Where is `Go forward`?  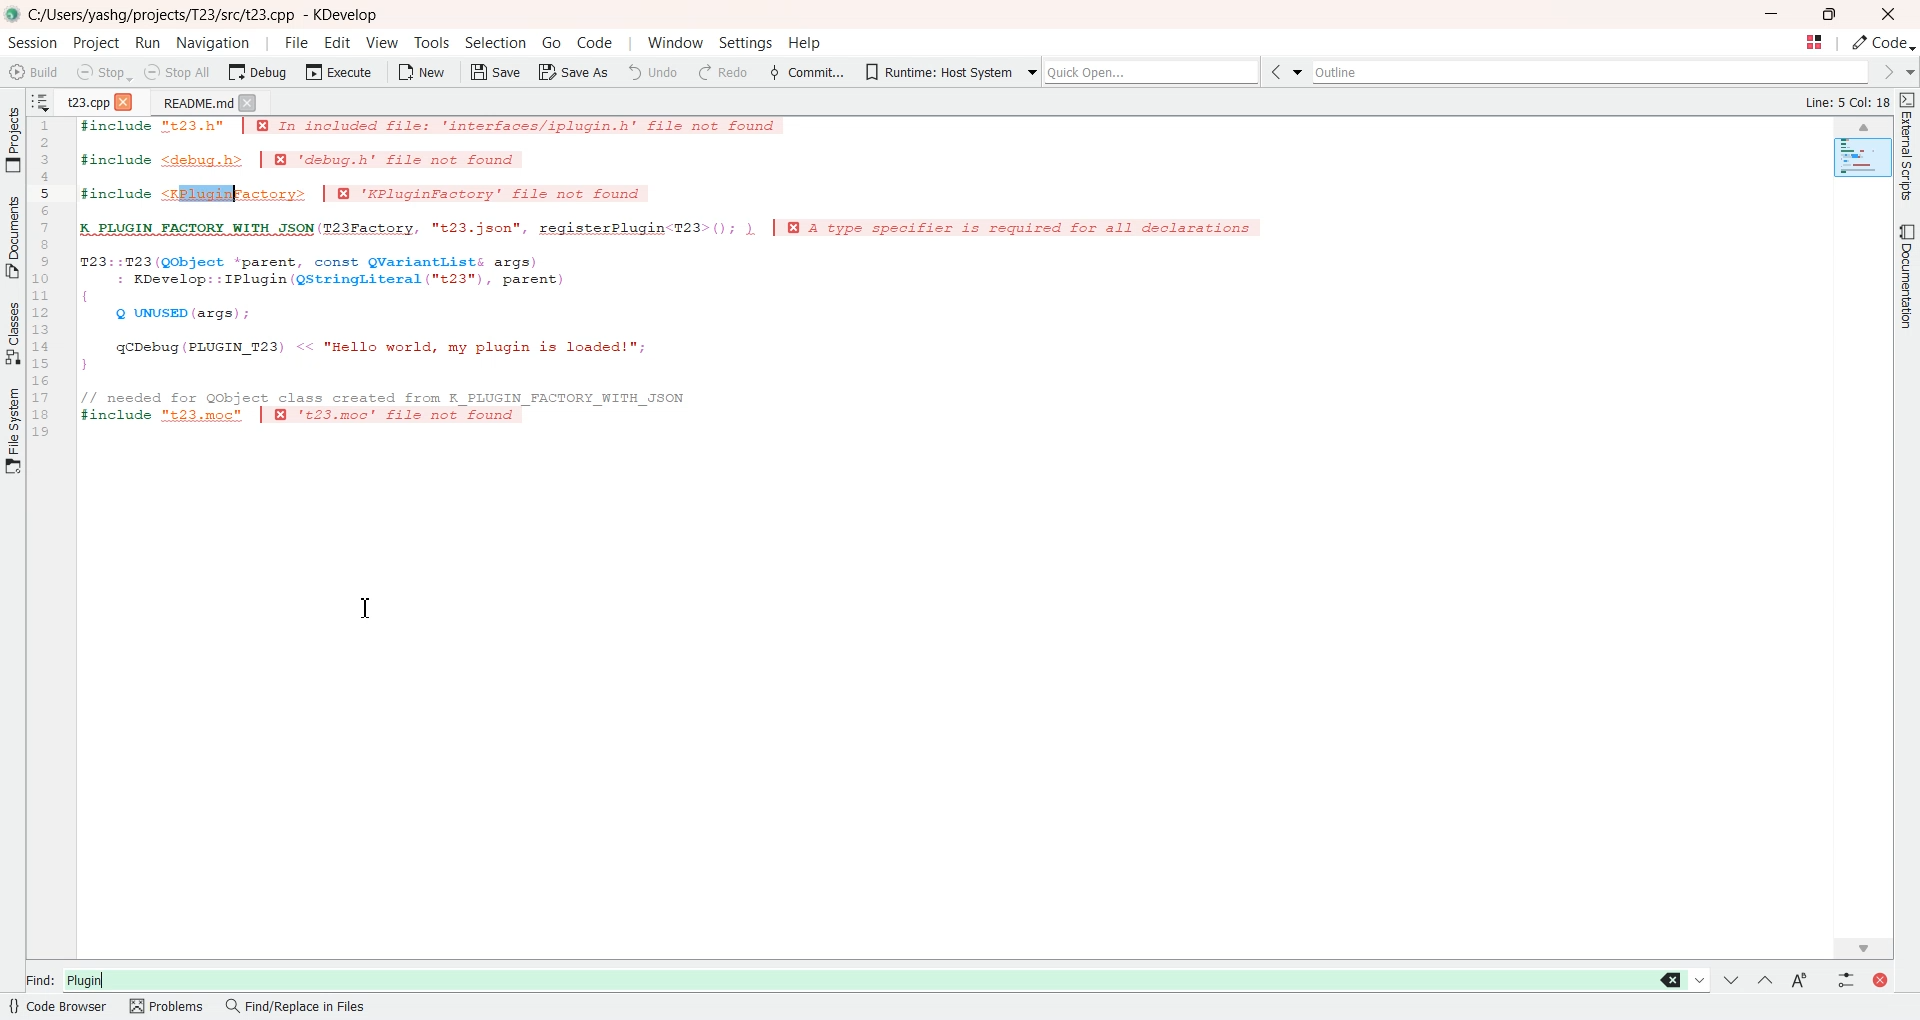
Go forward is located at coordinates (1886, 72).